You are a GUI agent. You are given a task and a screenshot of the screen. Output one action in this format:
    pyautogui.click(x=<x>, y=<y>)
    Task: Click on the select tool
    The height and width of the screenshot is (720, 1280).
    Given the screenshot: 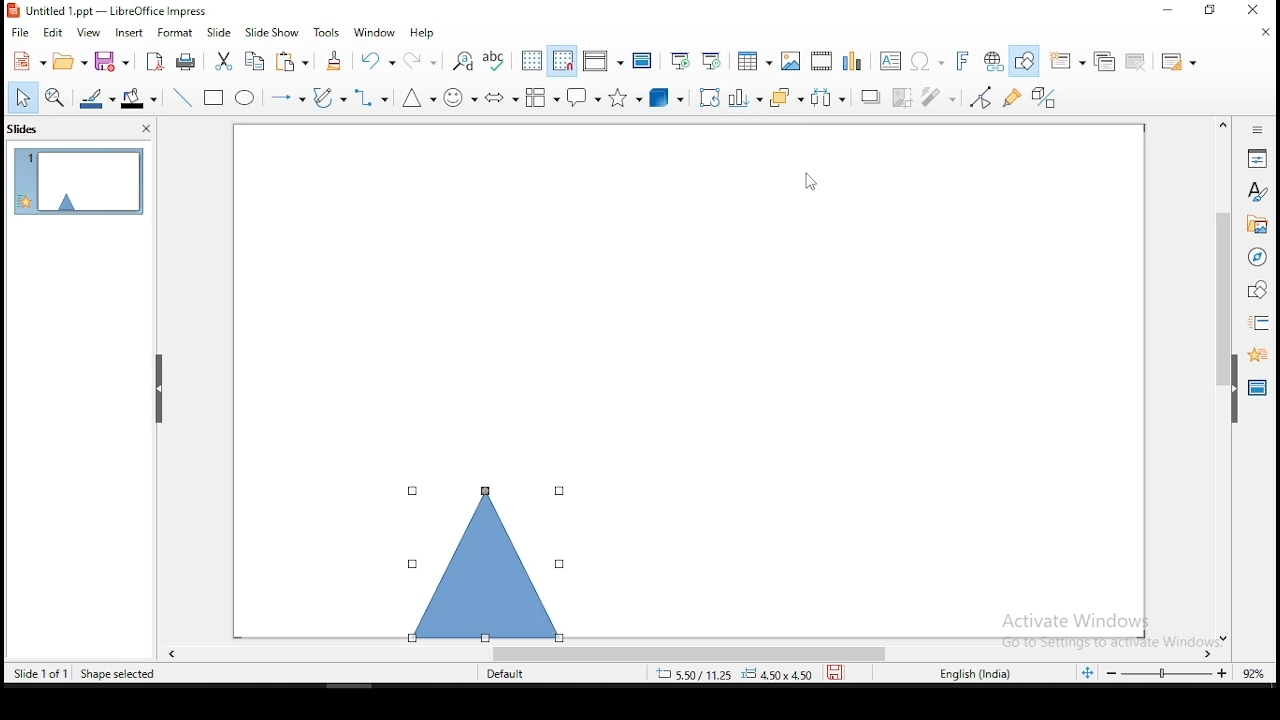 What is the action you would take?
    pyautogui.click(x=22, y=97)
    